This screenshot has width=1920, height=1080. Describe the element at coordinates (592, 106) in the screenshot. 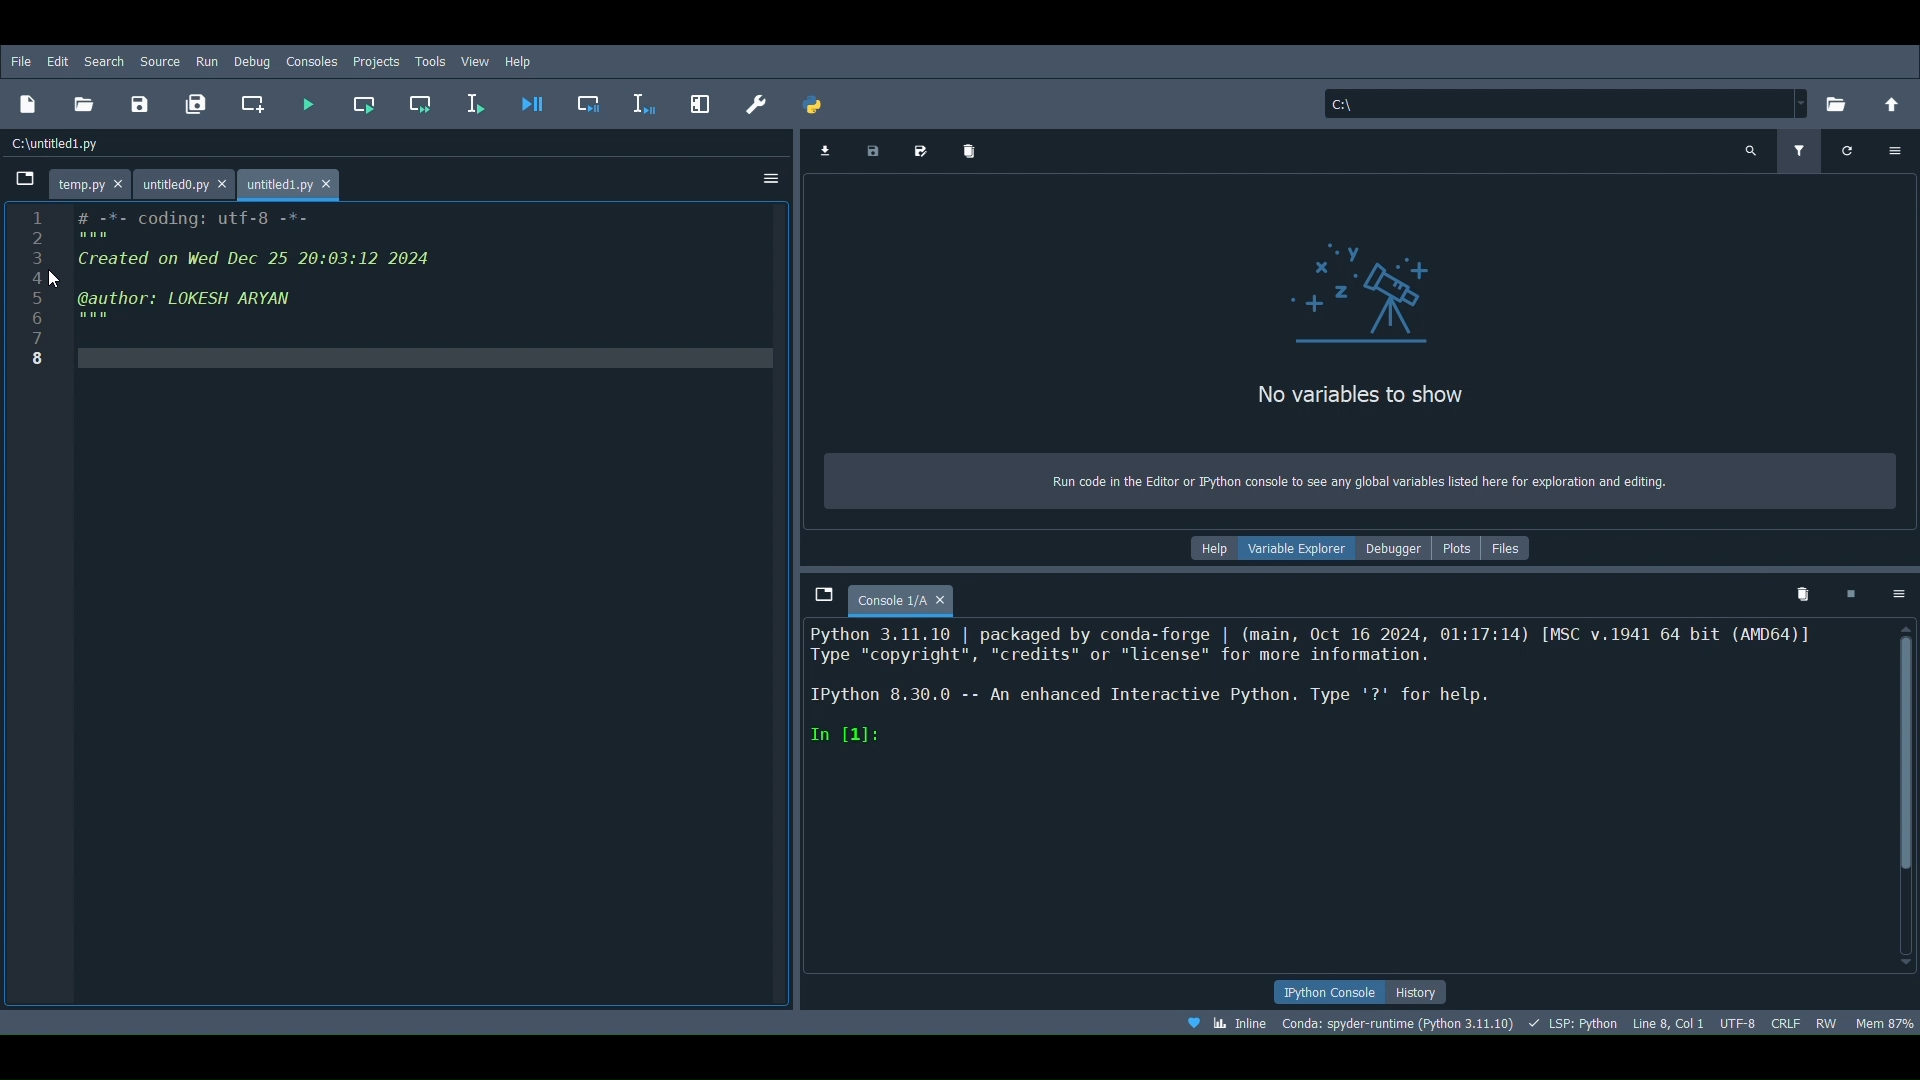

I see `` at that location.